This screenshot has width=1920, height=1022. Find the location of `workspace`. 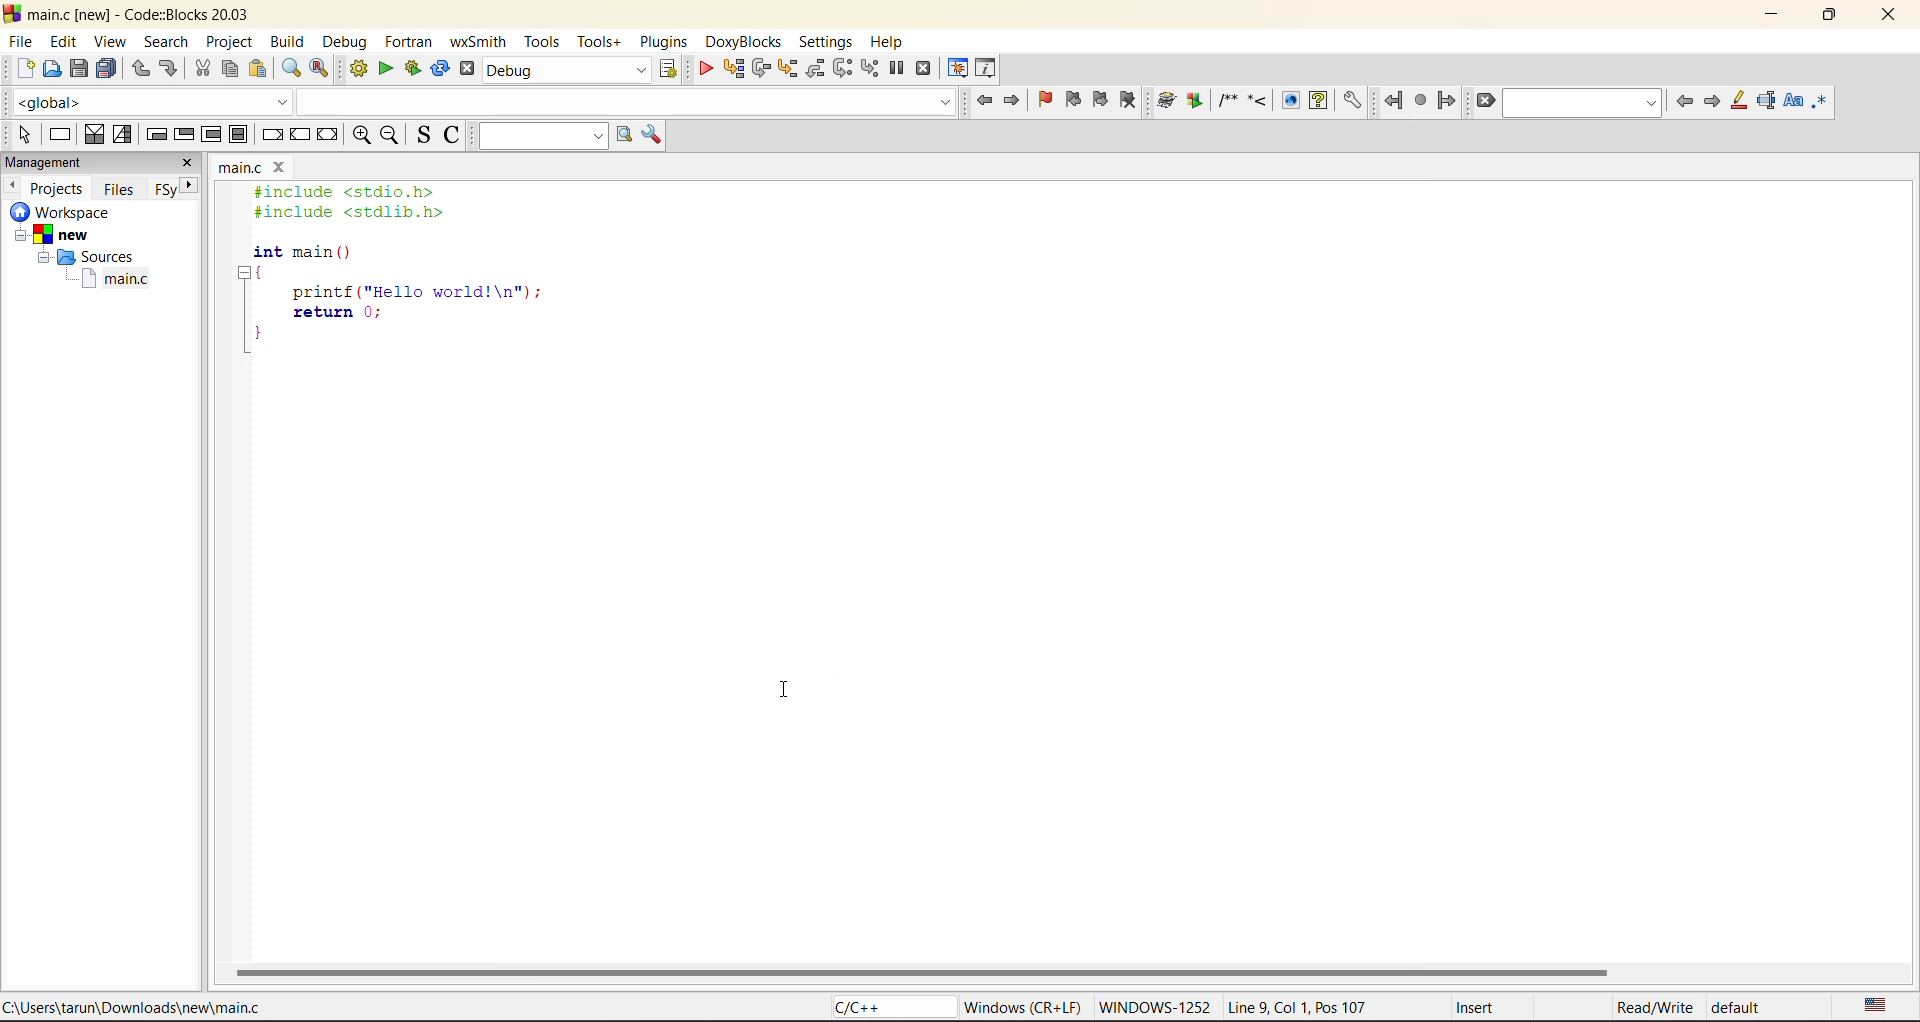

workspace is located at coordinates (84, 212).